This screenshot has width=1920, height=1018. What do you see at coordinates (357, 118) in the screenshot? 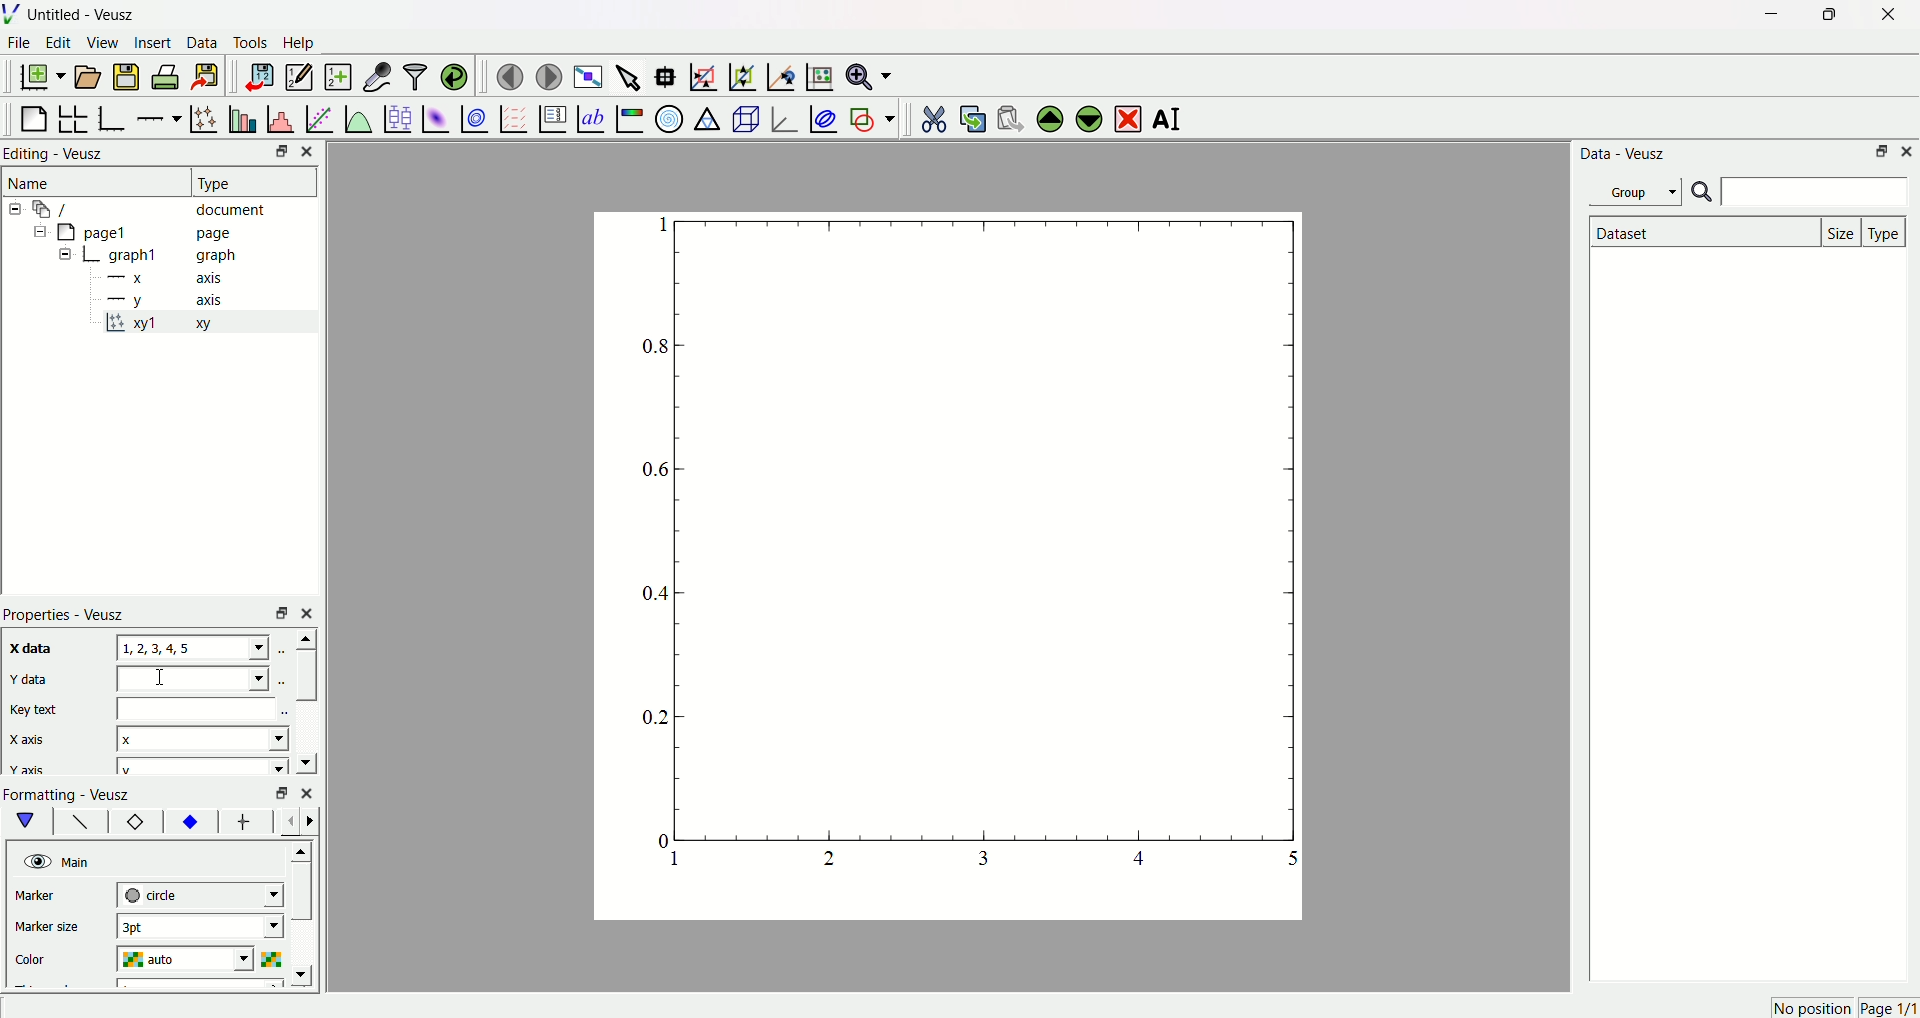
I see `plot a function` at bounding box center [357, 118].